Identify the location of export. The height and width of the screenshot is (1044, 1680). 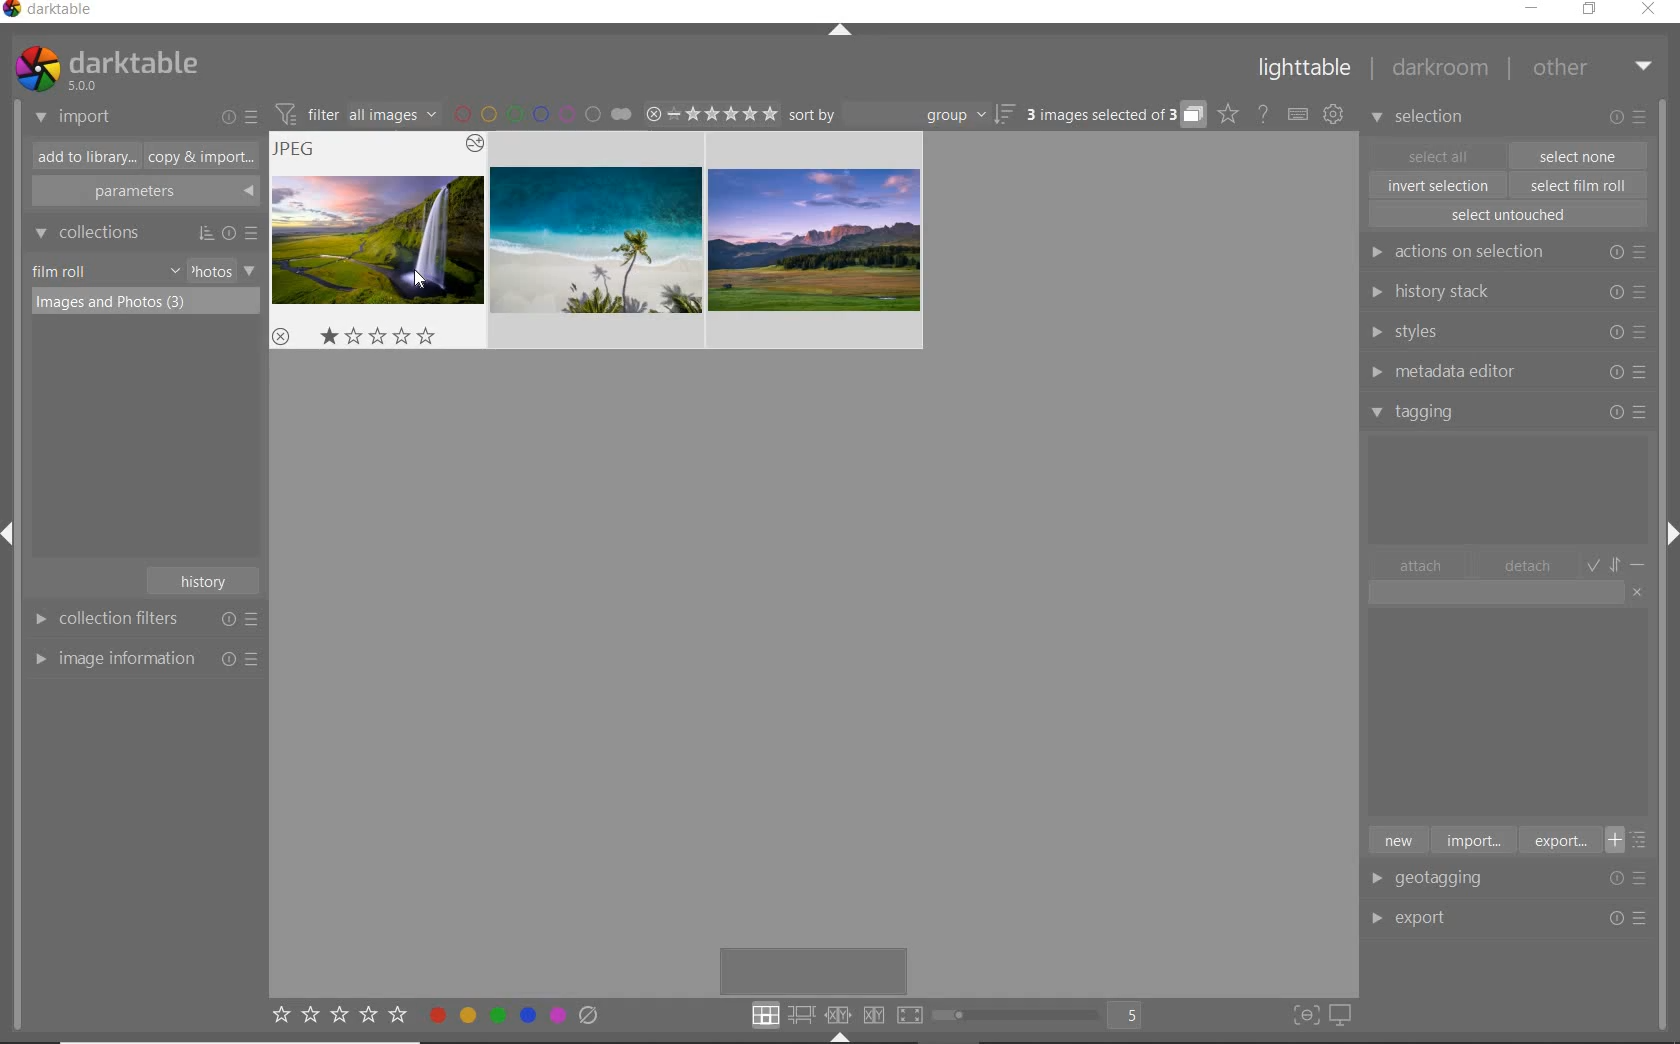
(1558, 840).